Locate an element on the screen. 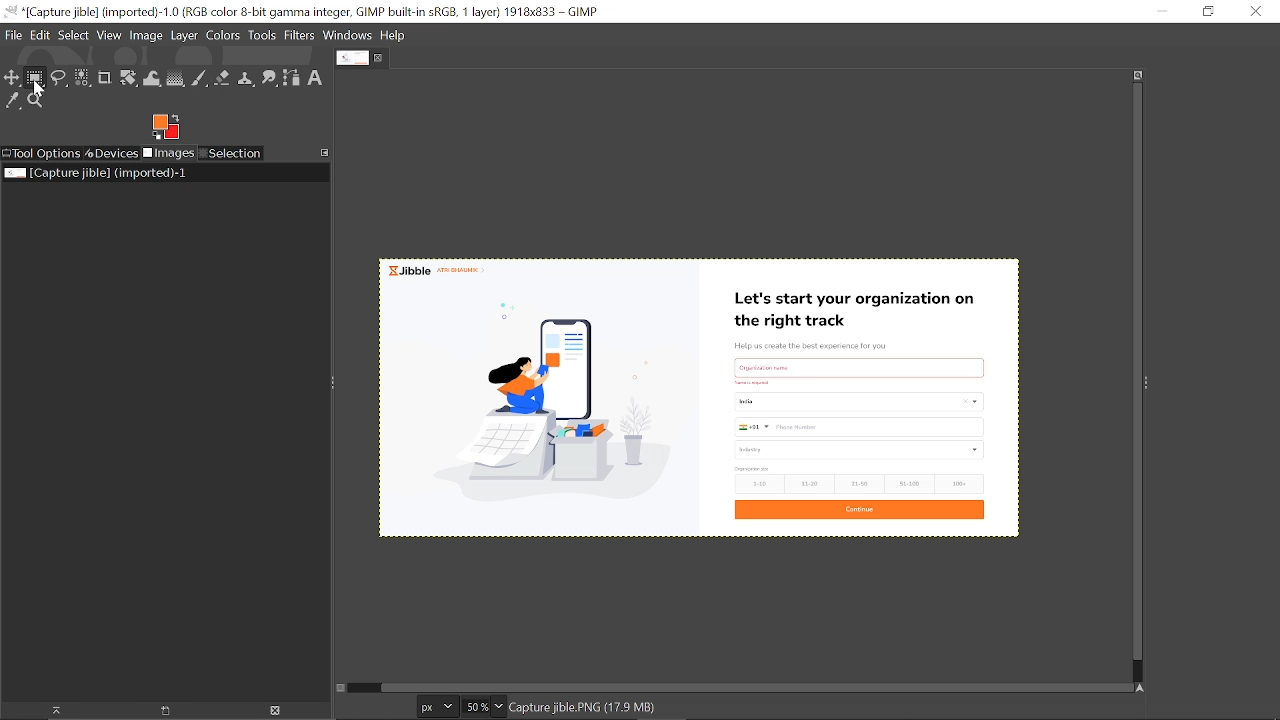  Current image is located at coordinates (545, 407).